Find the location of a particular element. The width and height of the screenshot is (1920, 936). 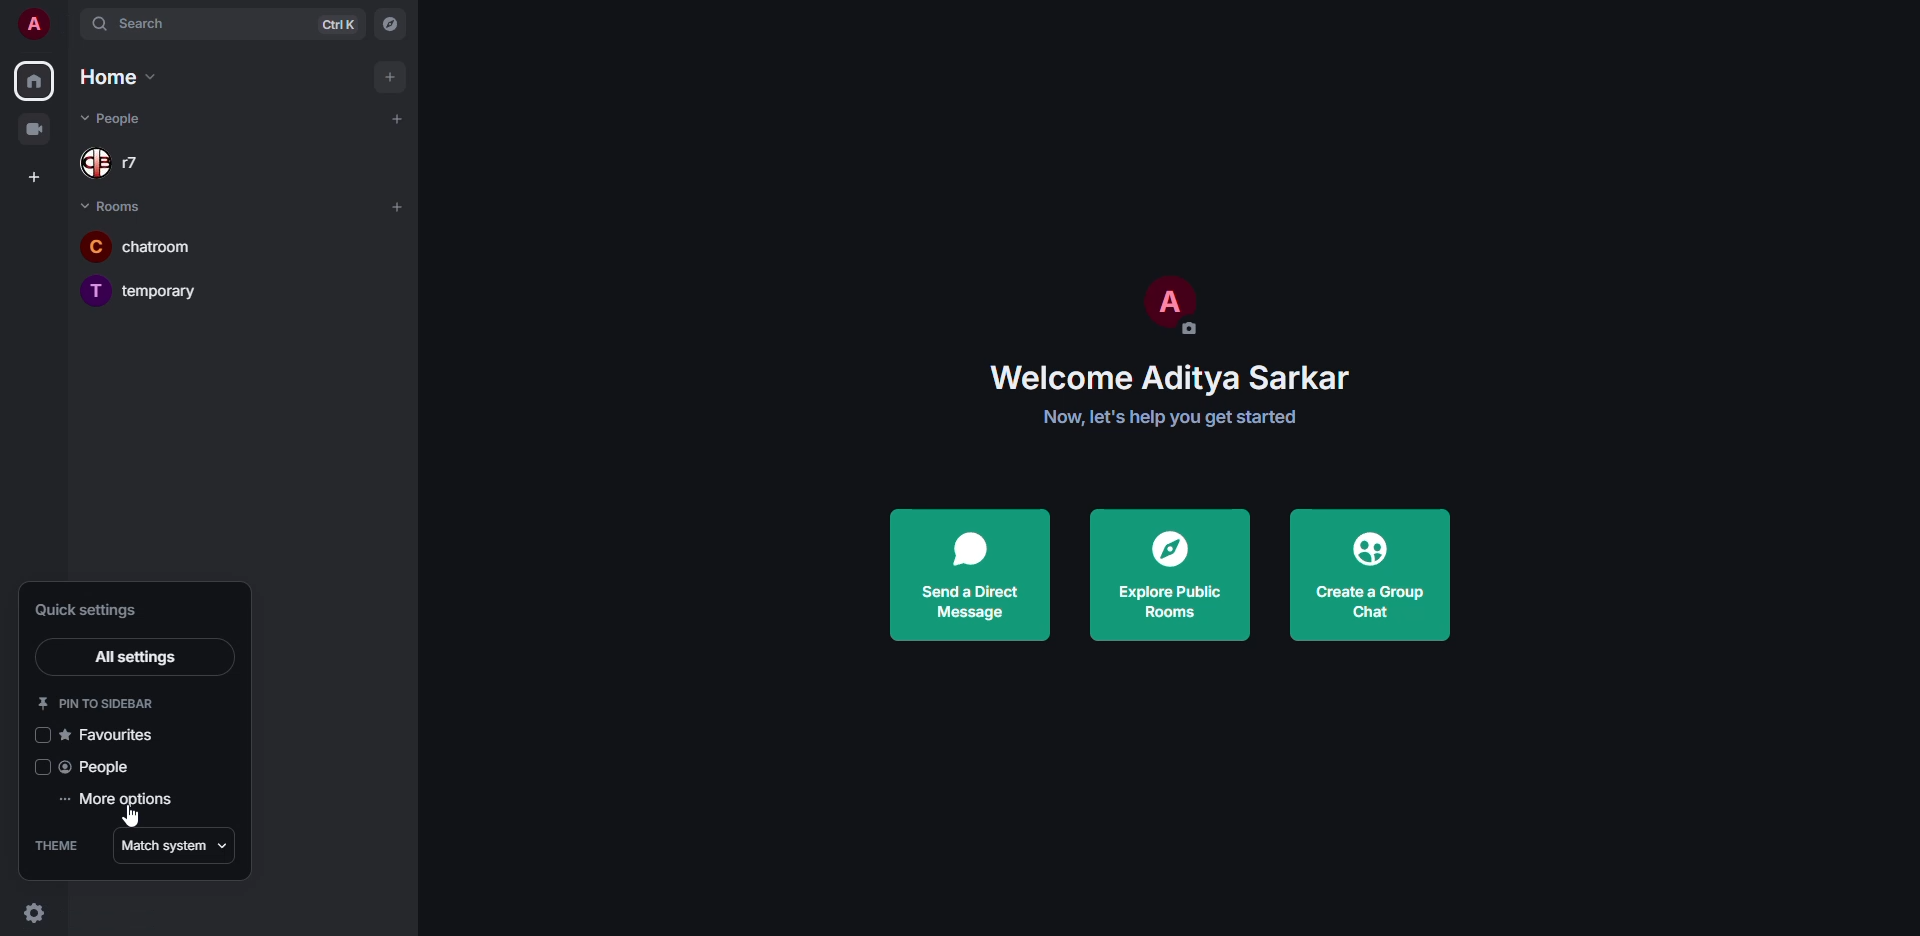

expand is located at coordinates (70, 23).